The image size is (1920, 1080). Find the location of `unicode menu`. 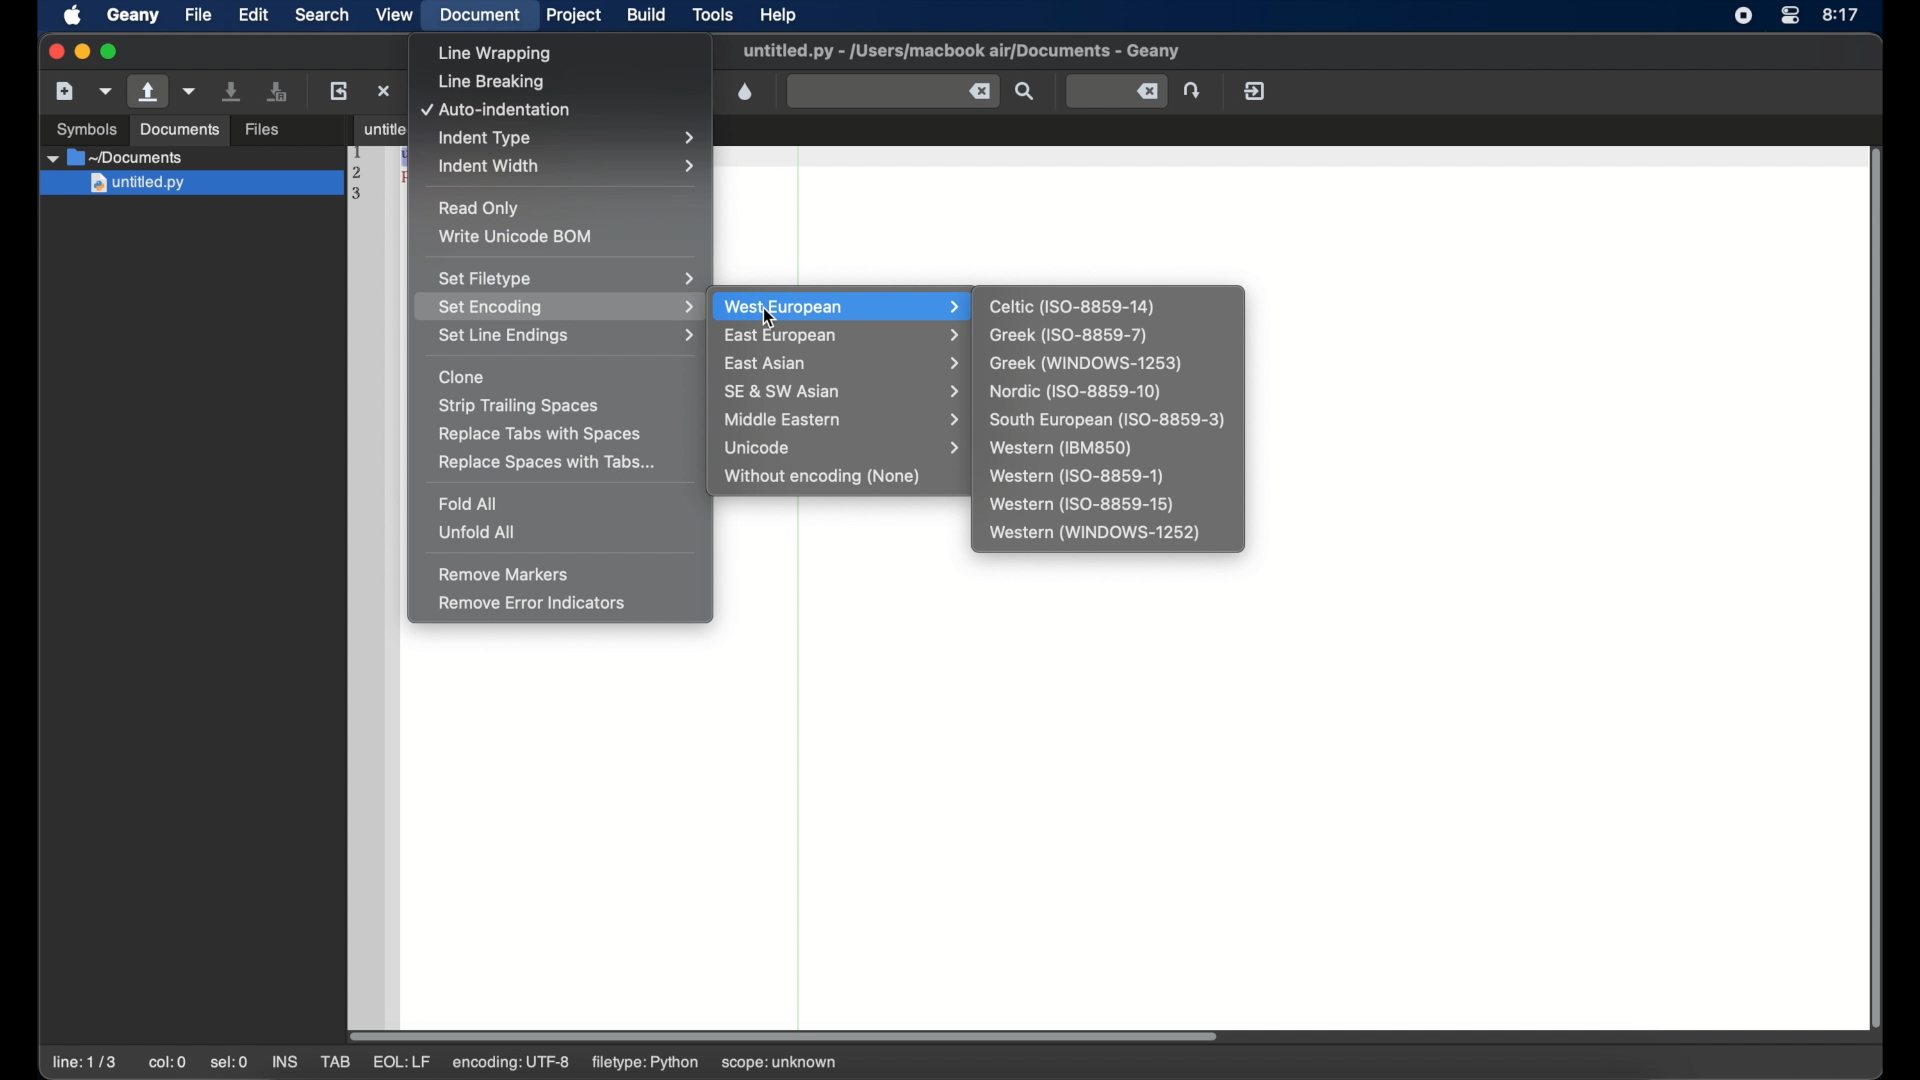

unicode menu is located at coordinates (846, 448).